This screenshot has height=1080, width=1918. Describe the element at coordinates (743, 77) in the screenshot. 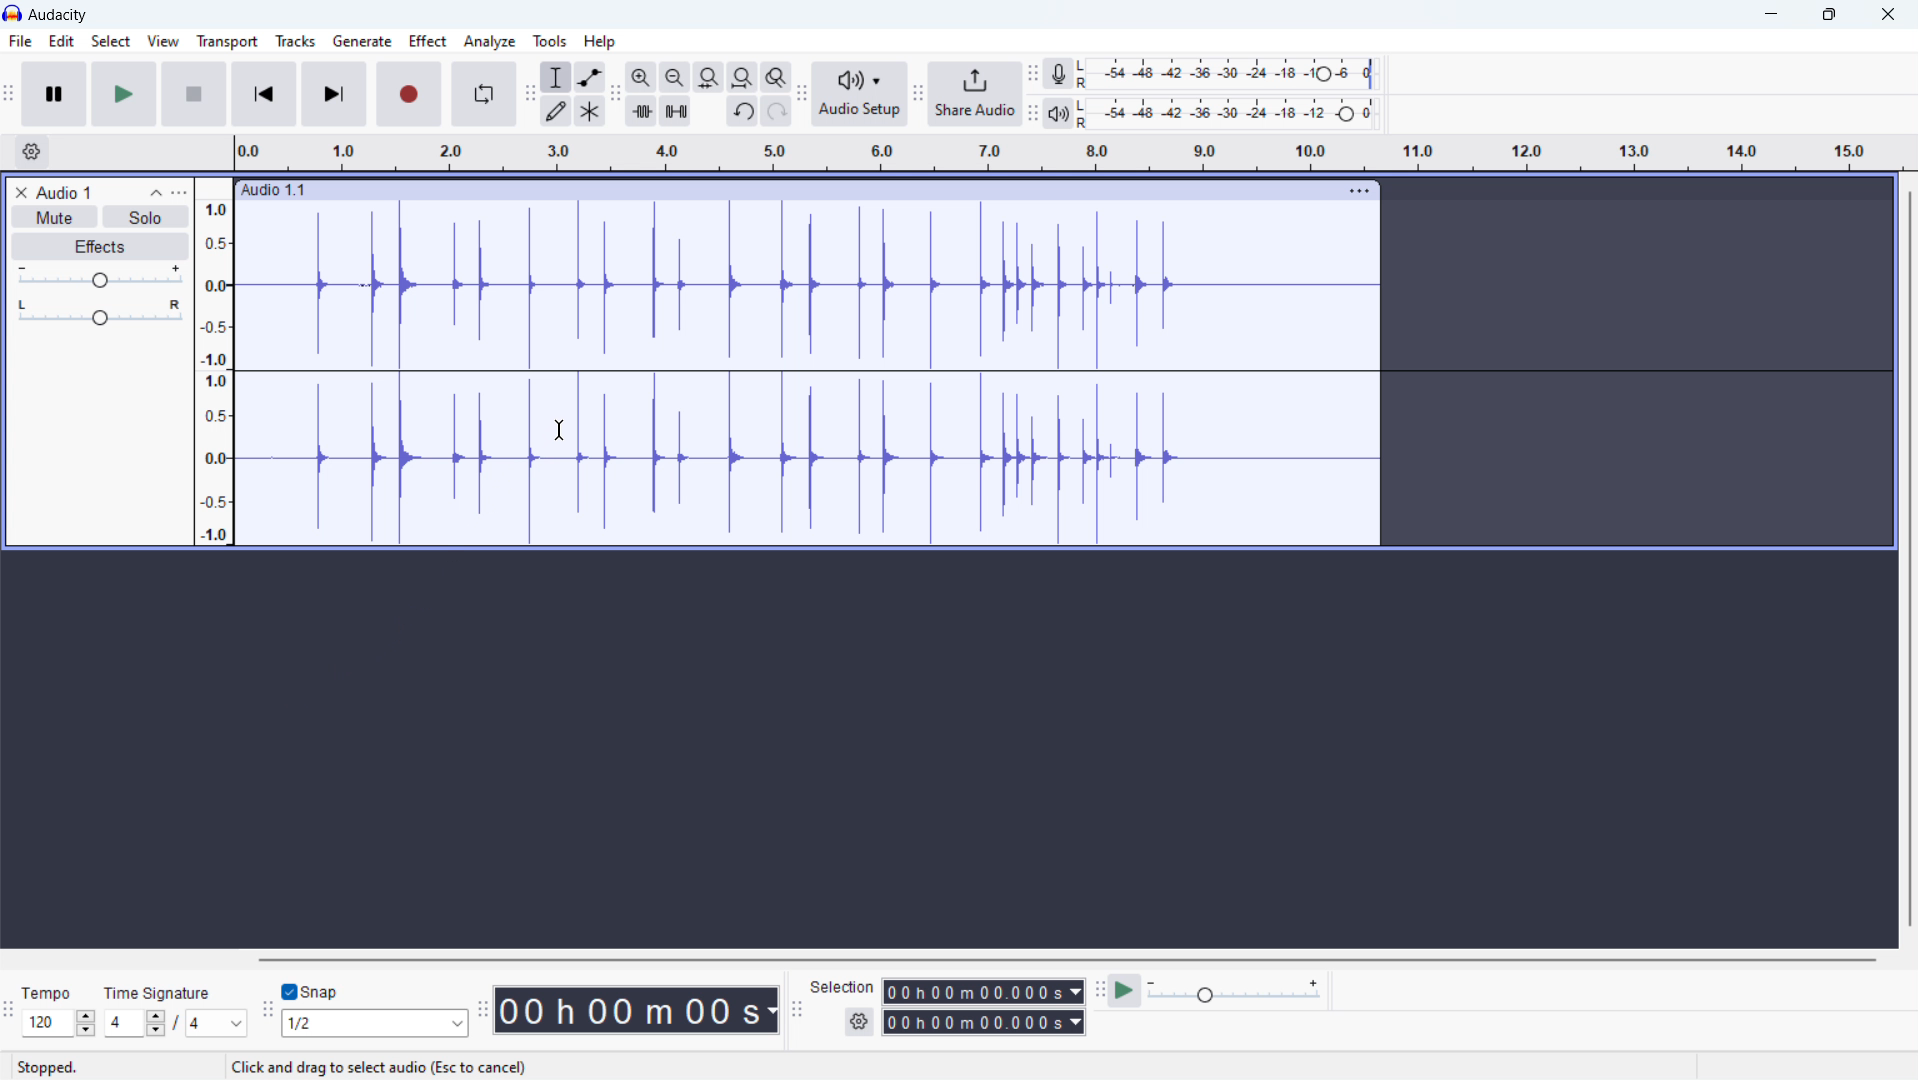

I see `fit project to width` at that location.